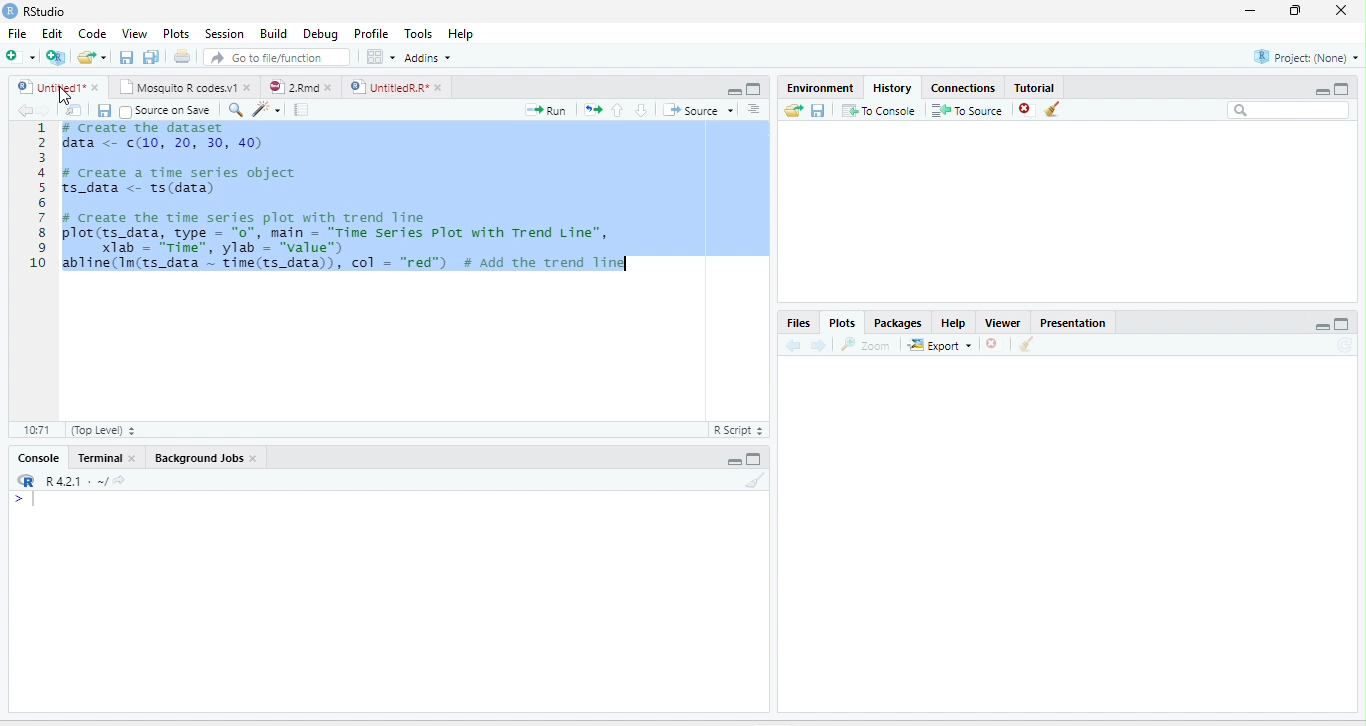  What do you see at coordinates (438, 87) in the screenshot?
I see `close` at bounding box center [438, 87].